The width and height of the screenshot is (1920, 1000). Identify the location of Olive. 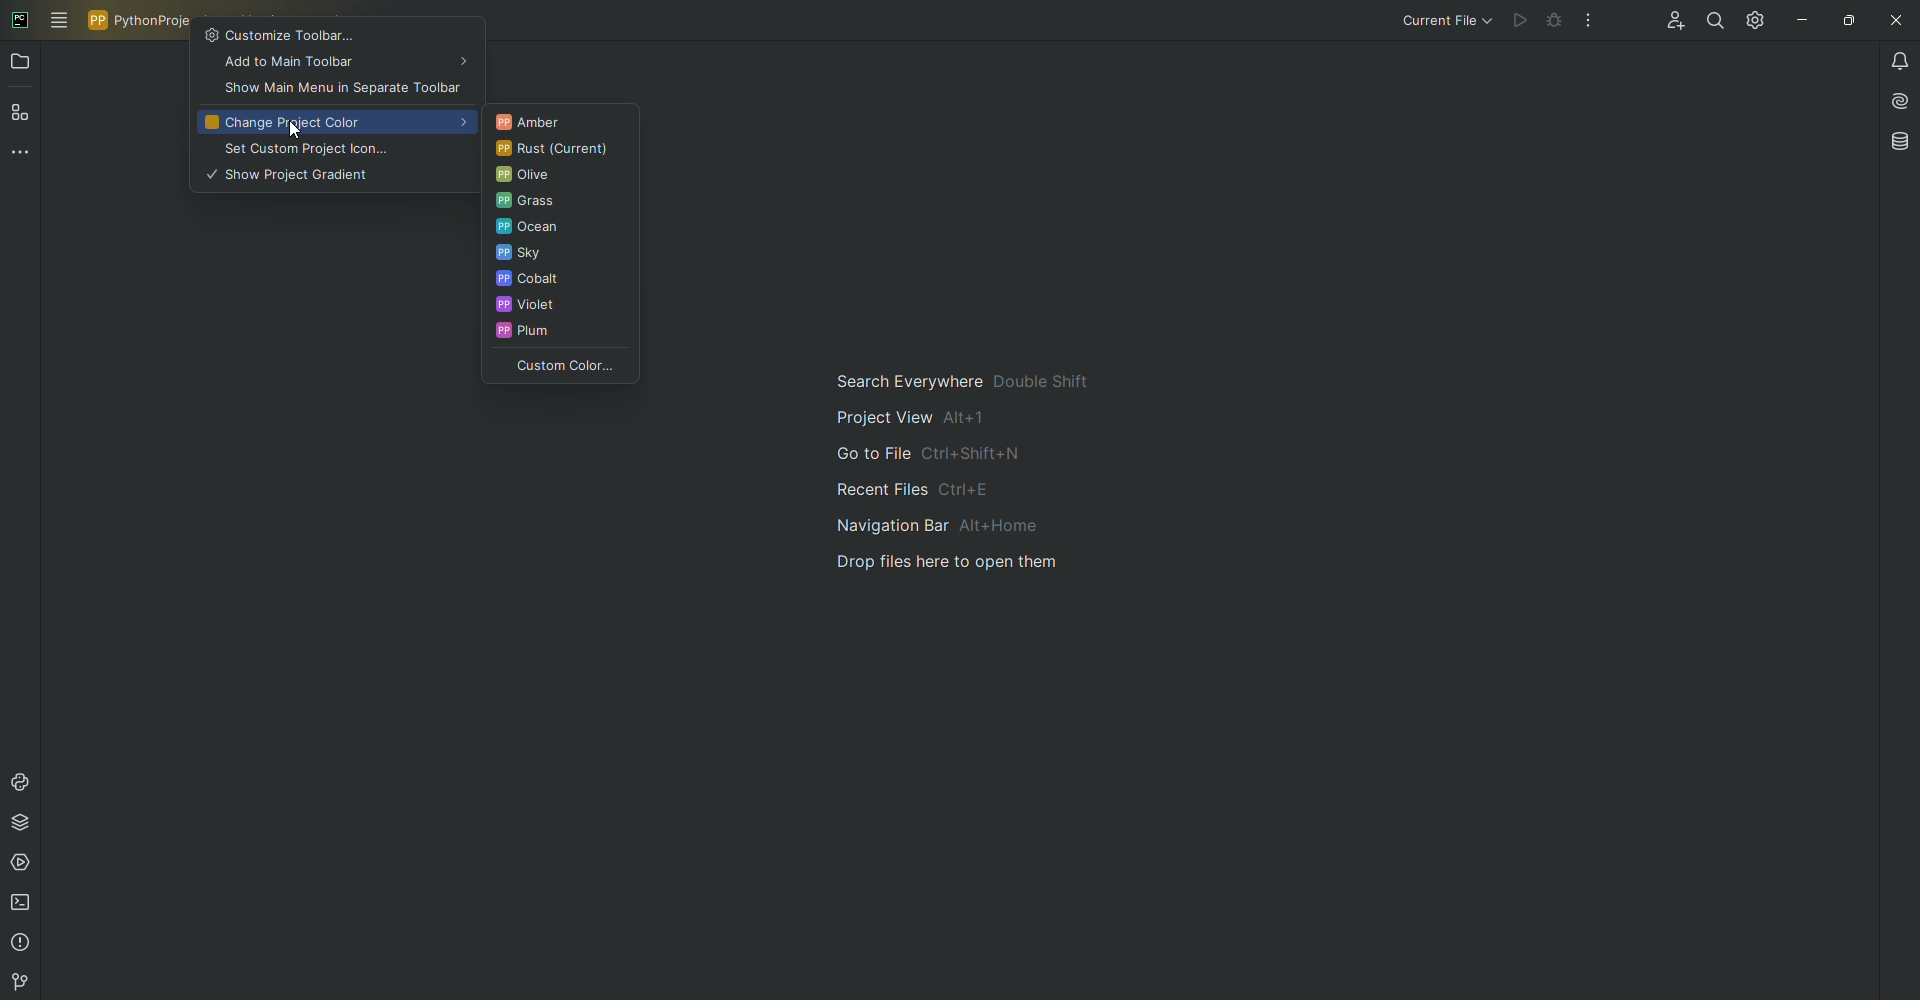
(557, 177).